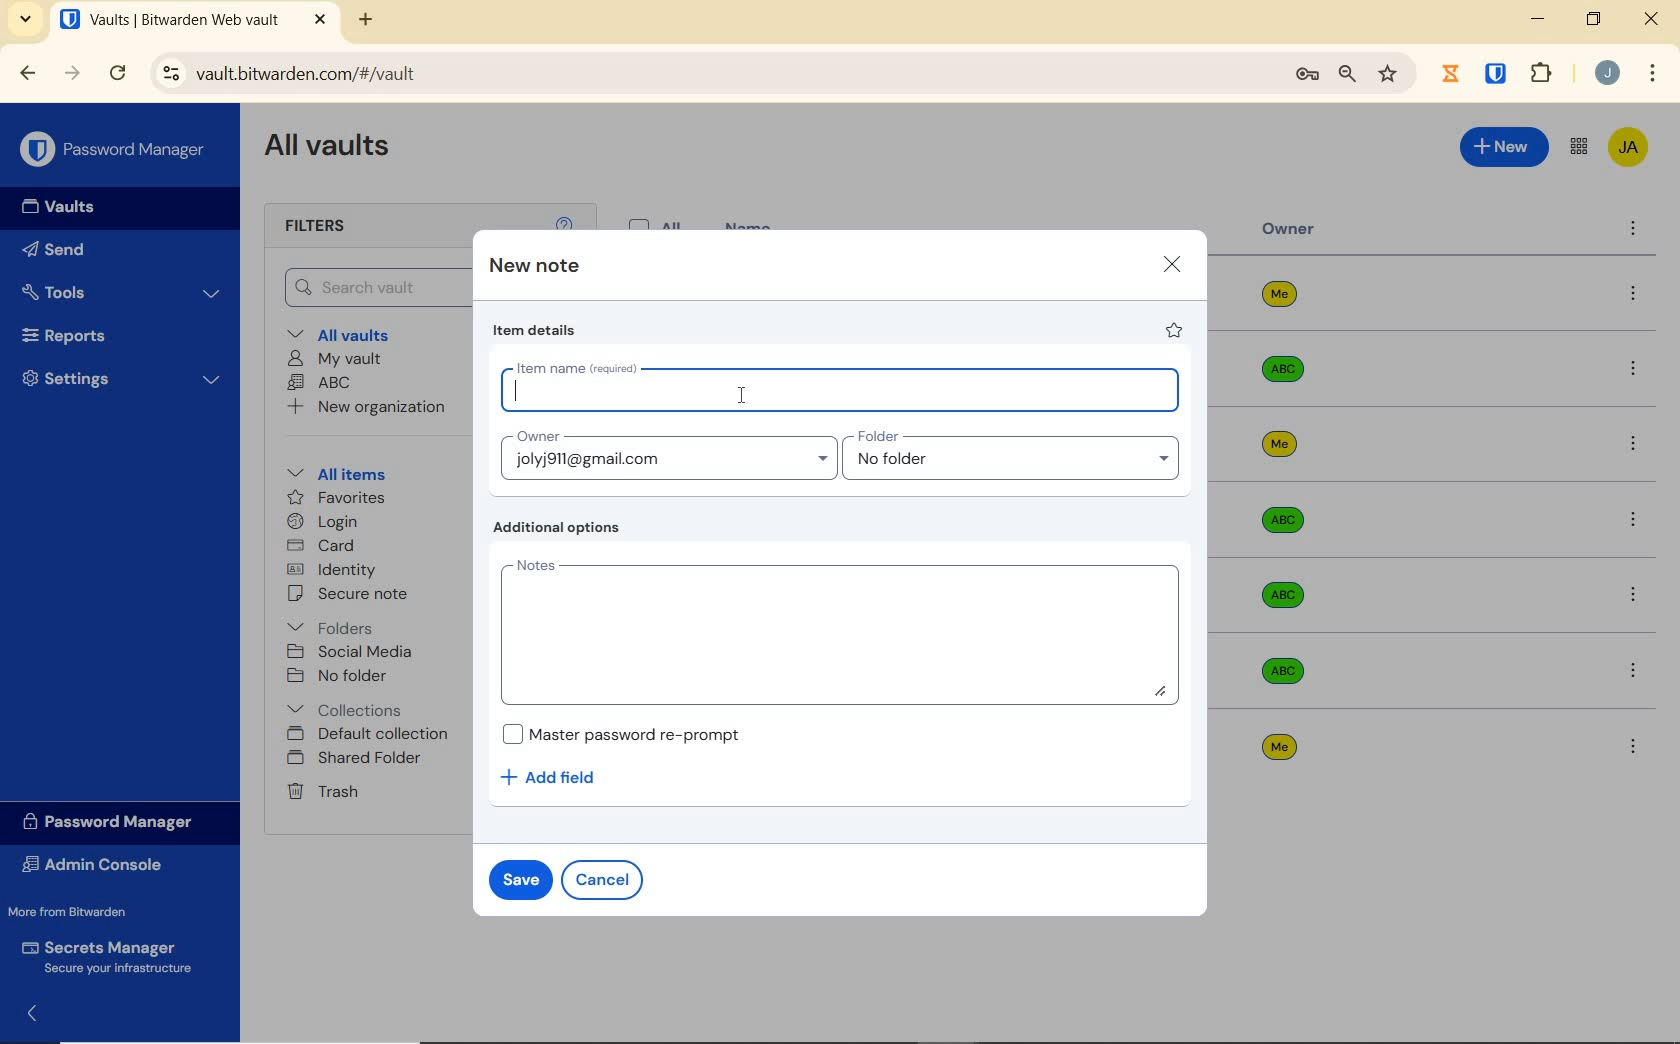  What do you see at coordinates (1627, 146) in the screenshot?
I see `Bitwarden Account` at bounding box center [1627, 146].